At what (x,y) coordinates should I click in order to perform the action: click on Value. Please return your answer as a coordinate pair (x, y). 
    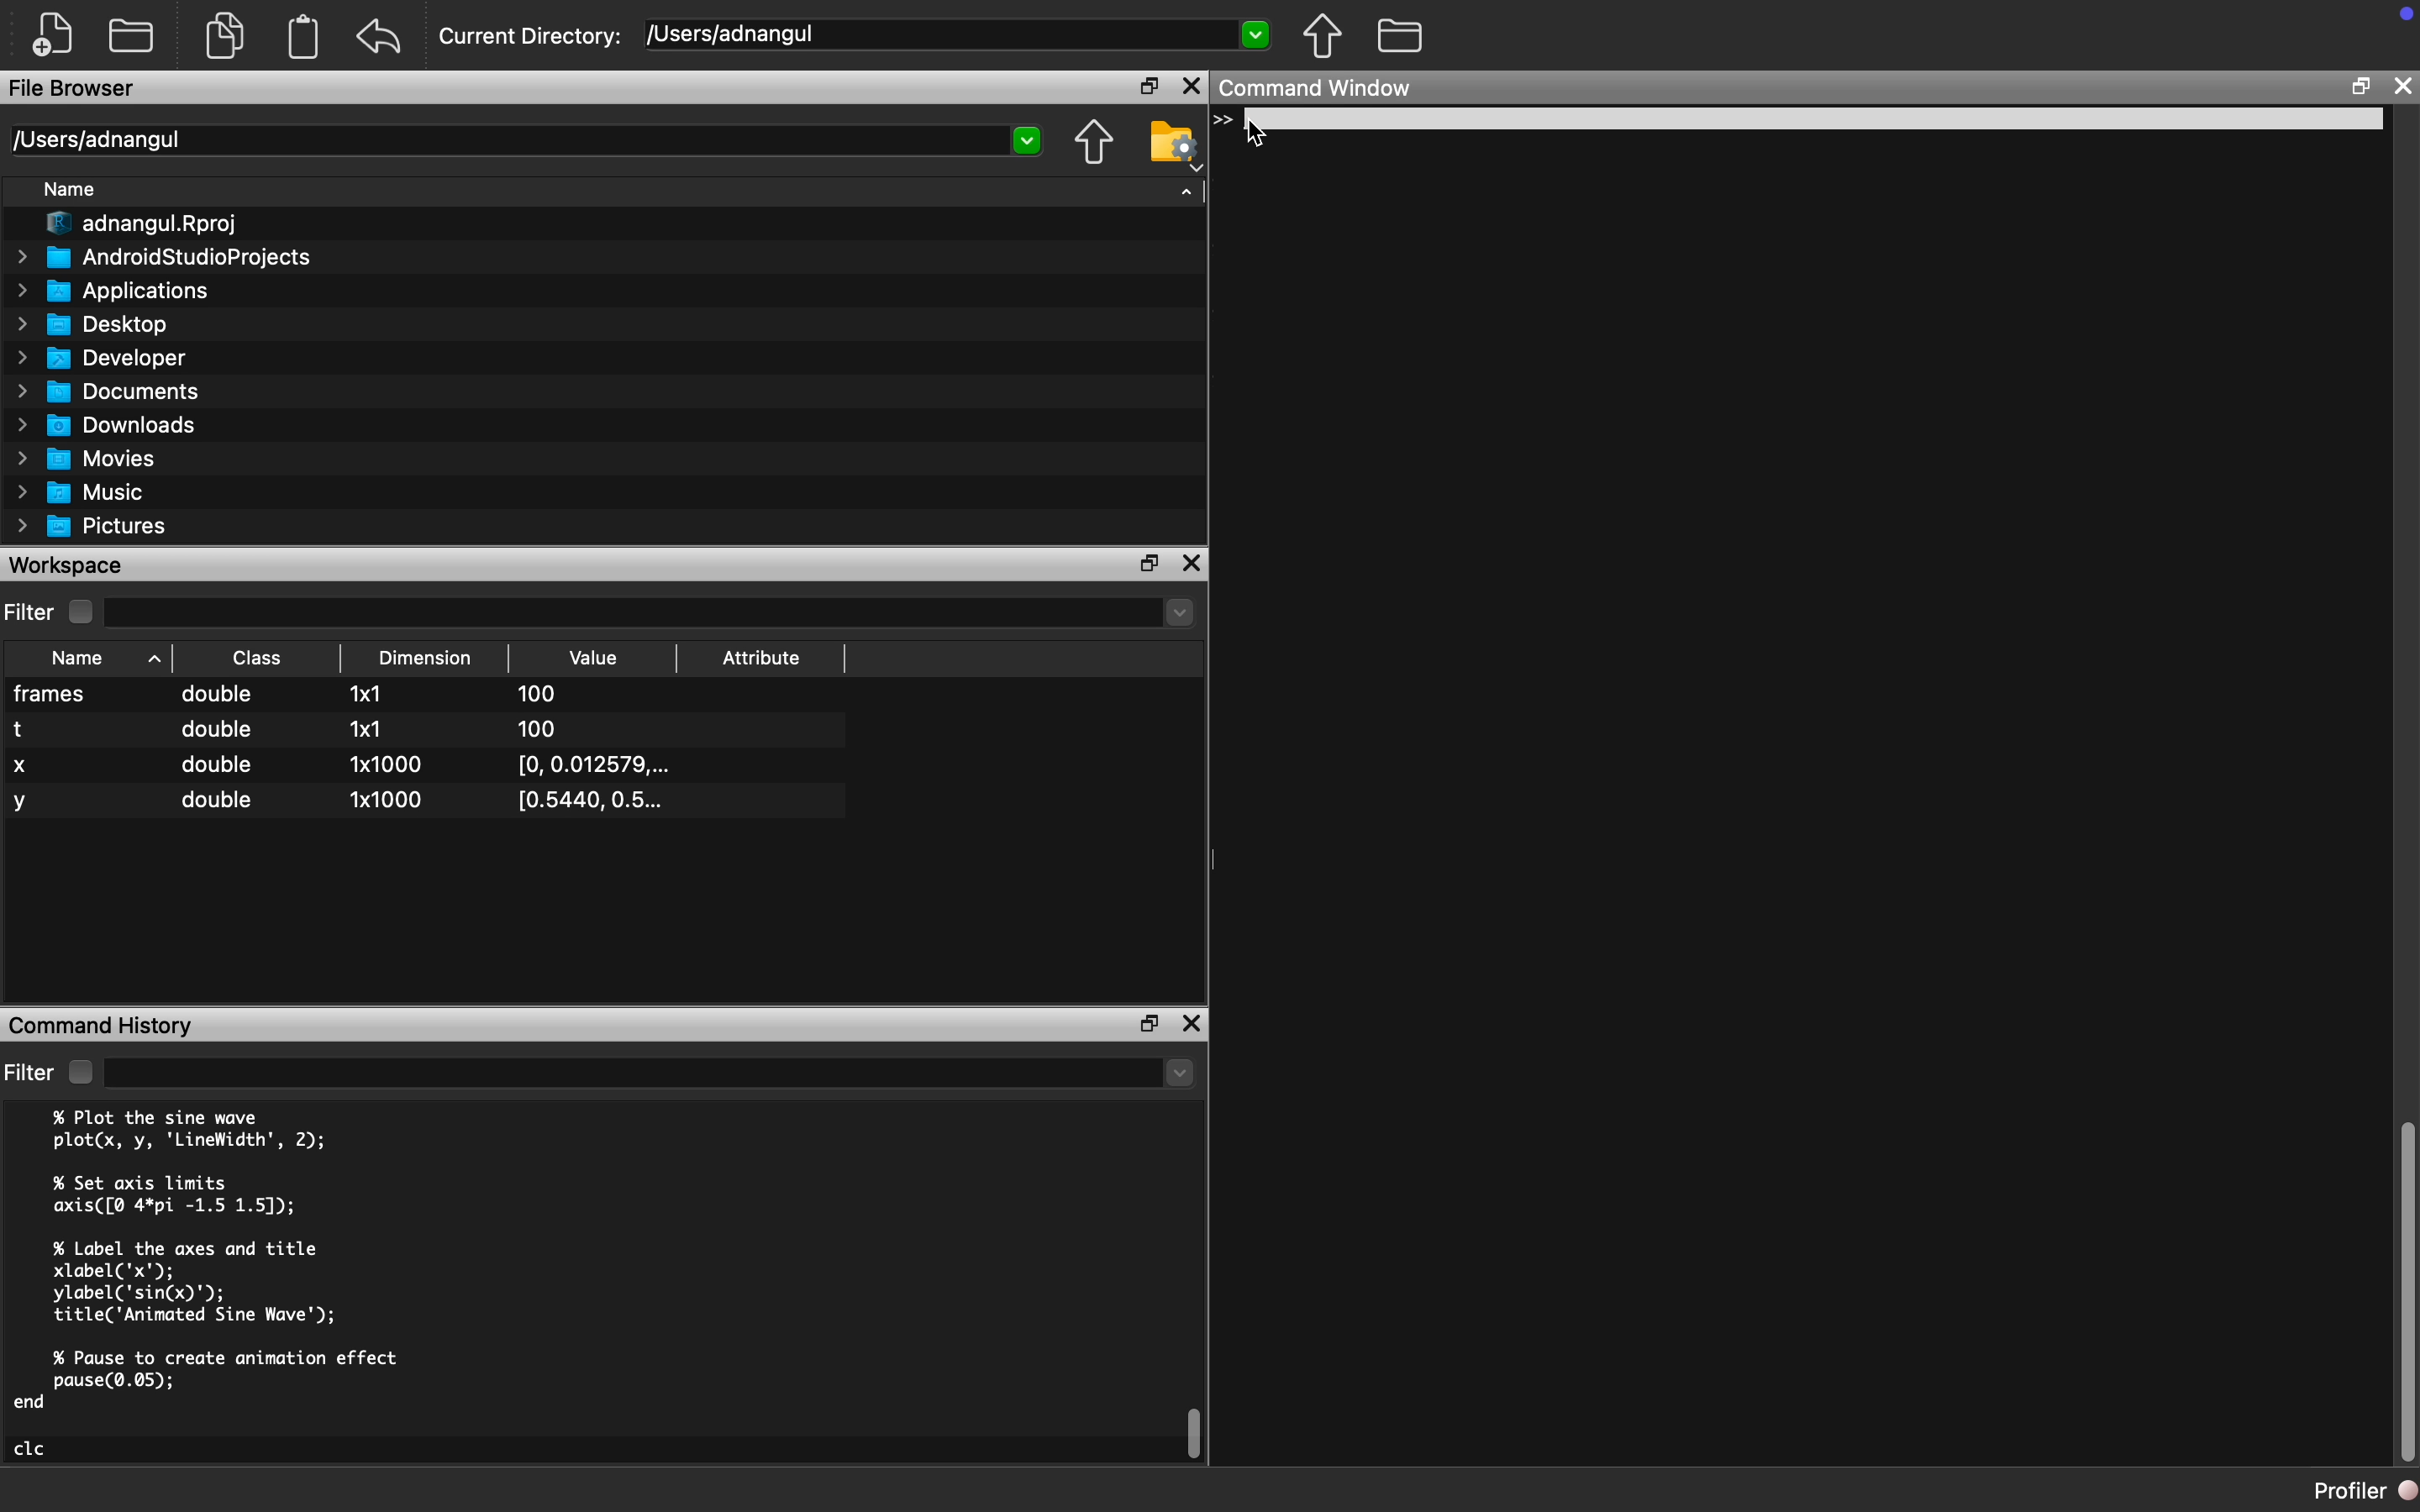
    Looking at the image, I should click on (593, 658).